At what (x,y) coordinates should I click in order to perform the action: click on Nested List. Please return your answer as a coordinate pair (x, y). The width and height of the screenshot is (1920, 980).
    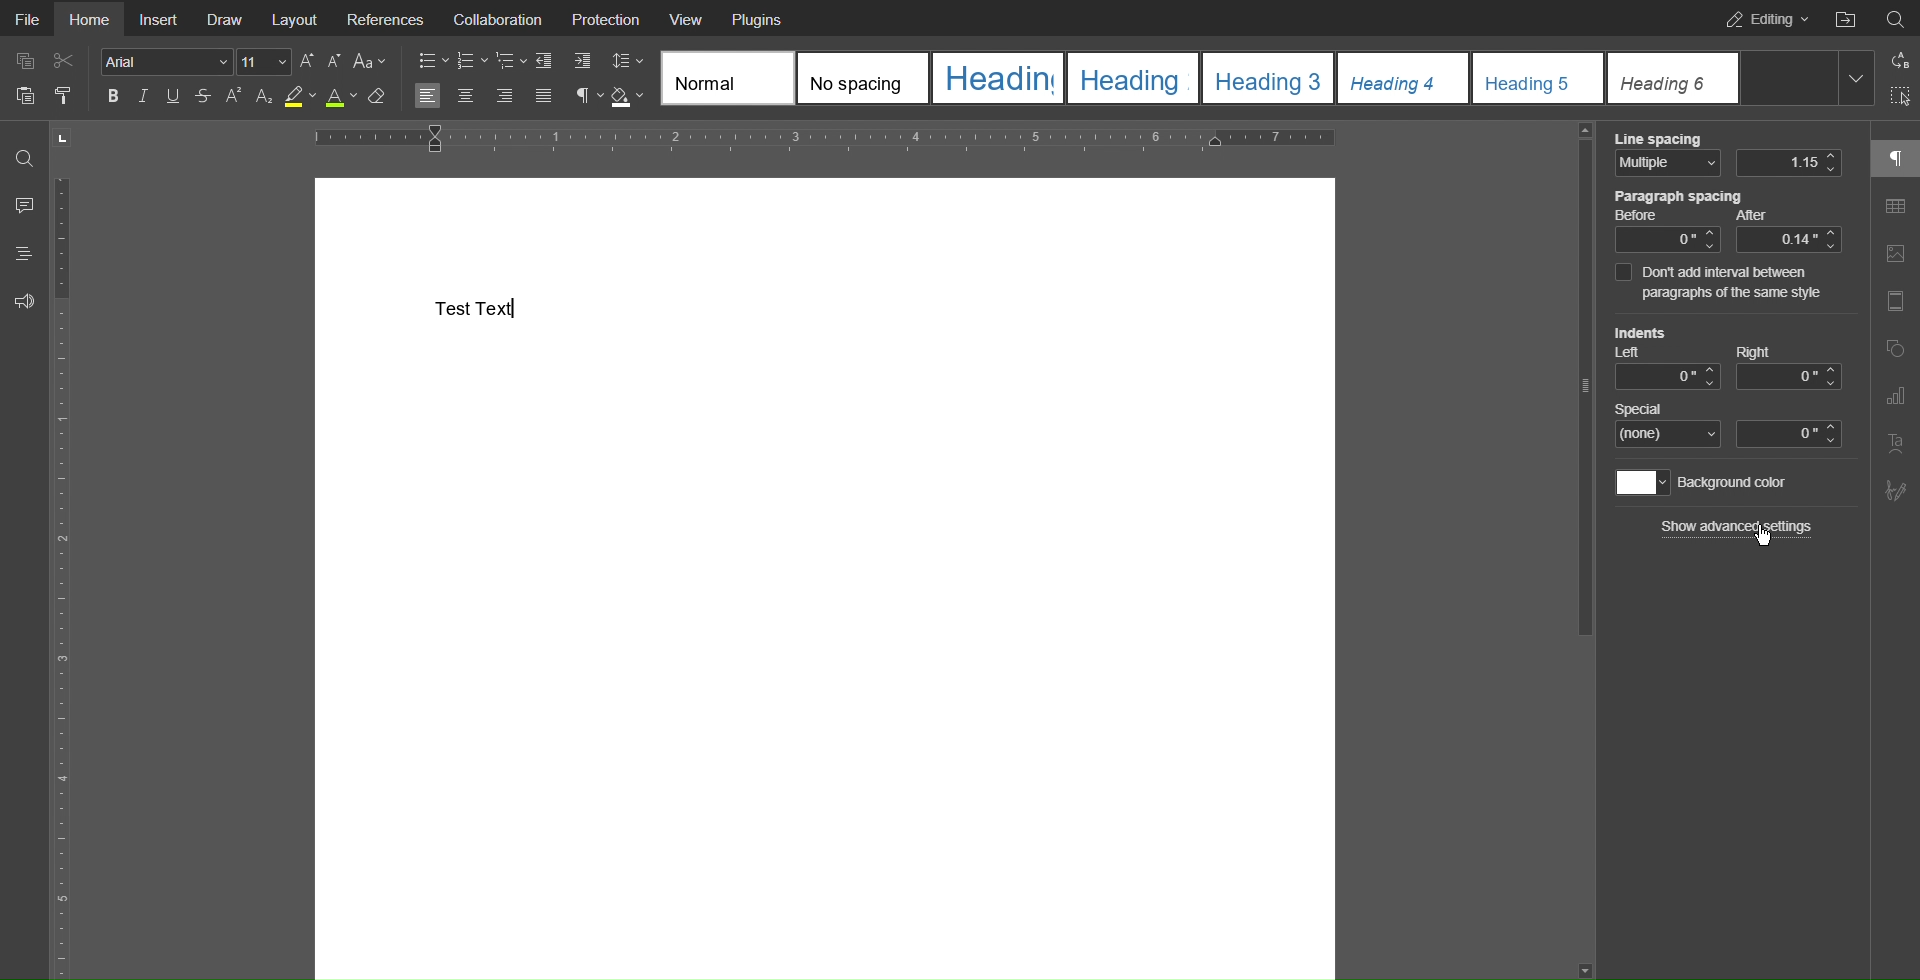
    Looking at the image, I should click on (511, 62).